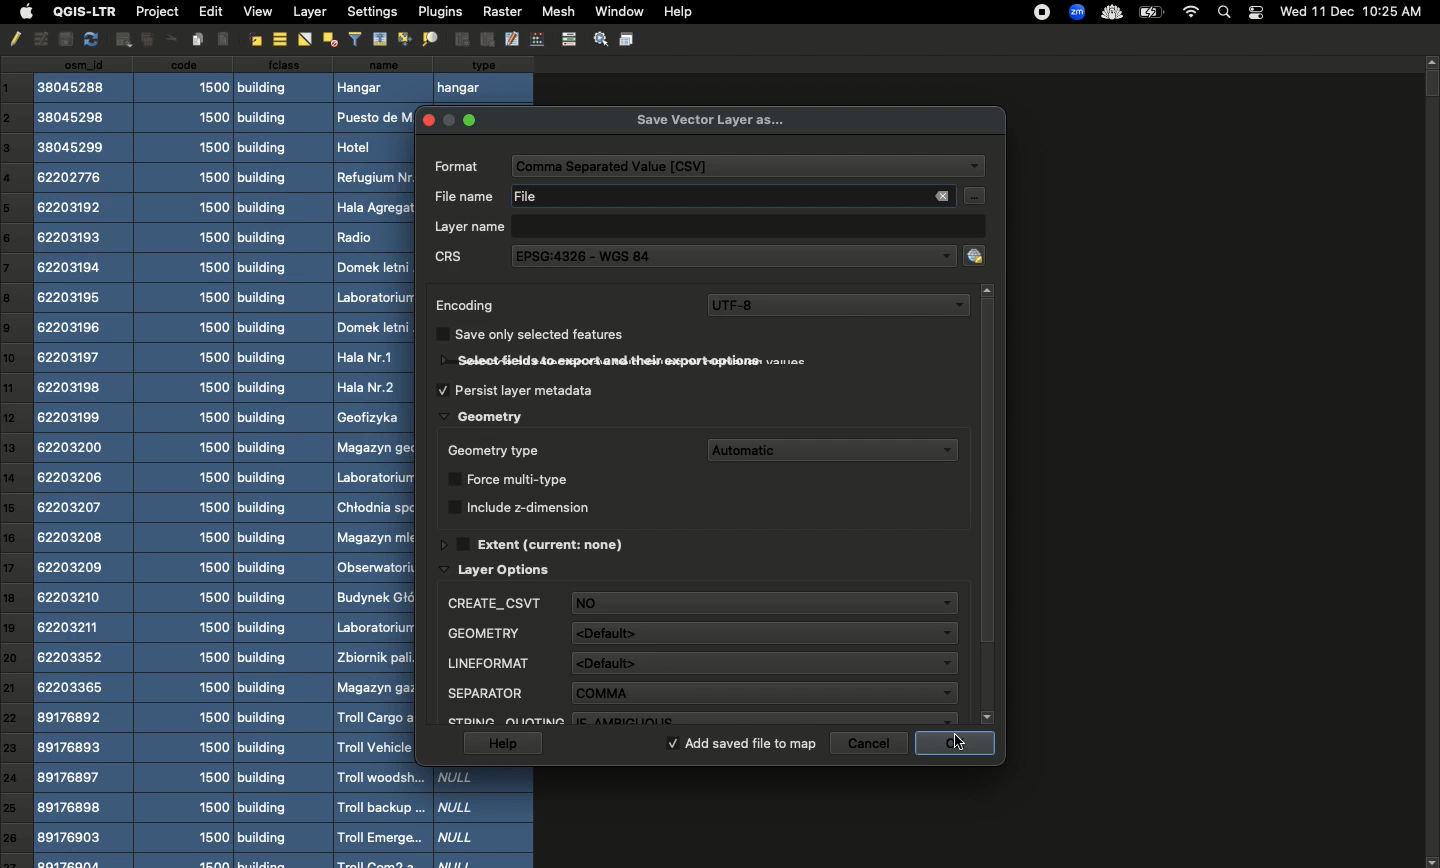  What do you see at coordinates (84, 463) in the screenshot?
I see `csn_id` at bounding box center [84, 463].